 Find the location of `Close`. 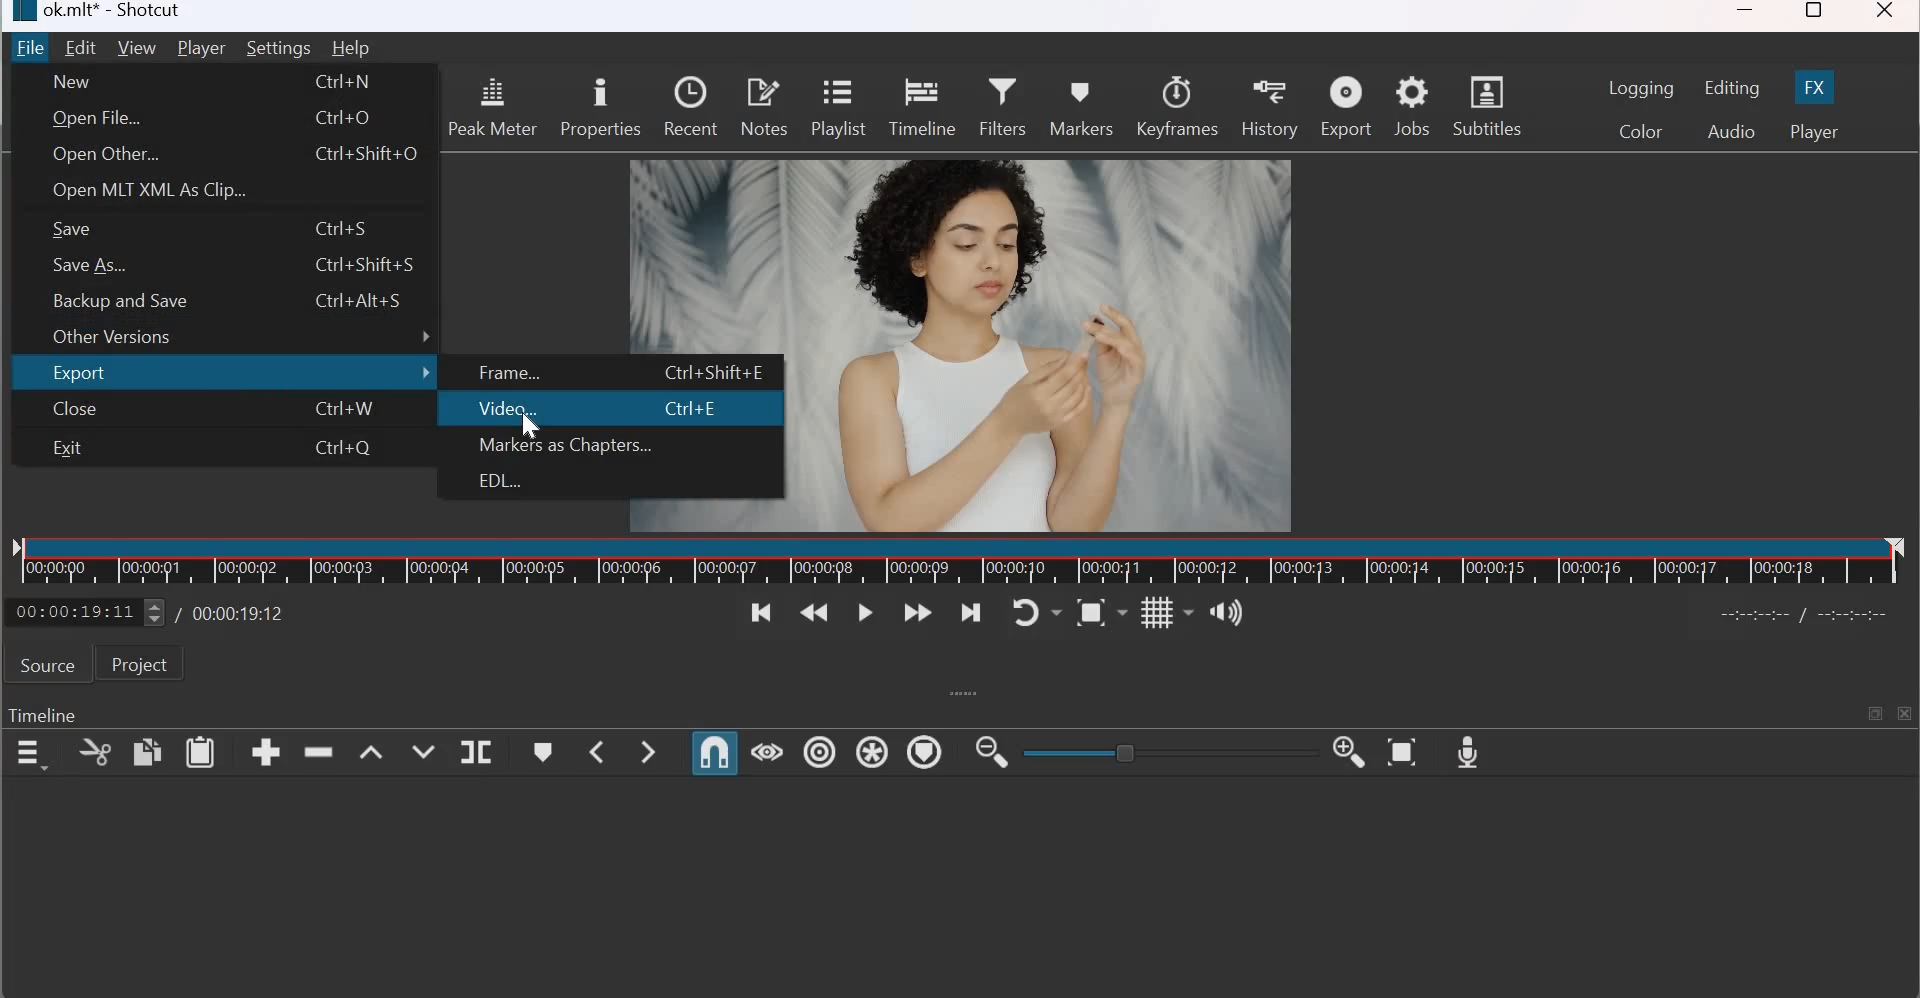

Close is located at coordinates (1888, 15).